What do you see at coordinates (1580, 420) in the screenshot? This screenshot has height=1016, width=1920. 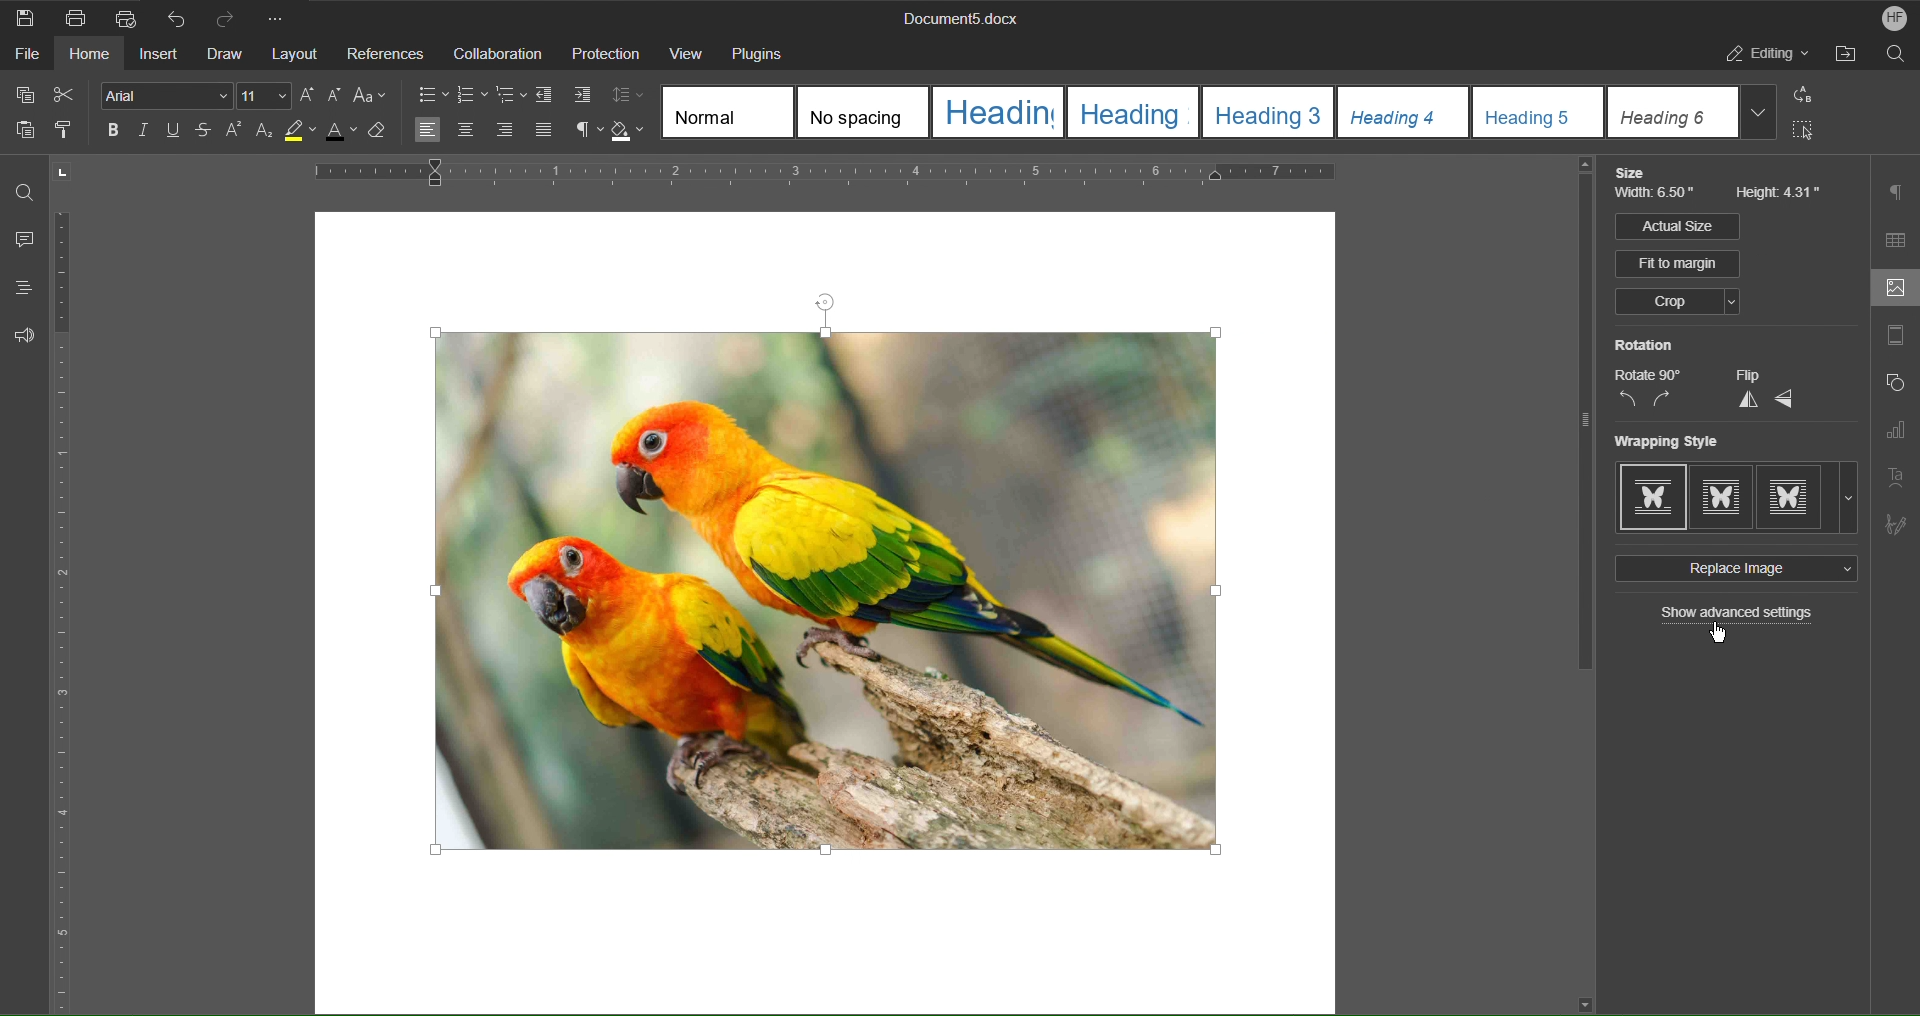 I see `scroll bar` at bounding box center [1580, 420].